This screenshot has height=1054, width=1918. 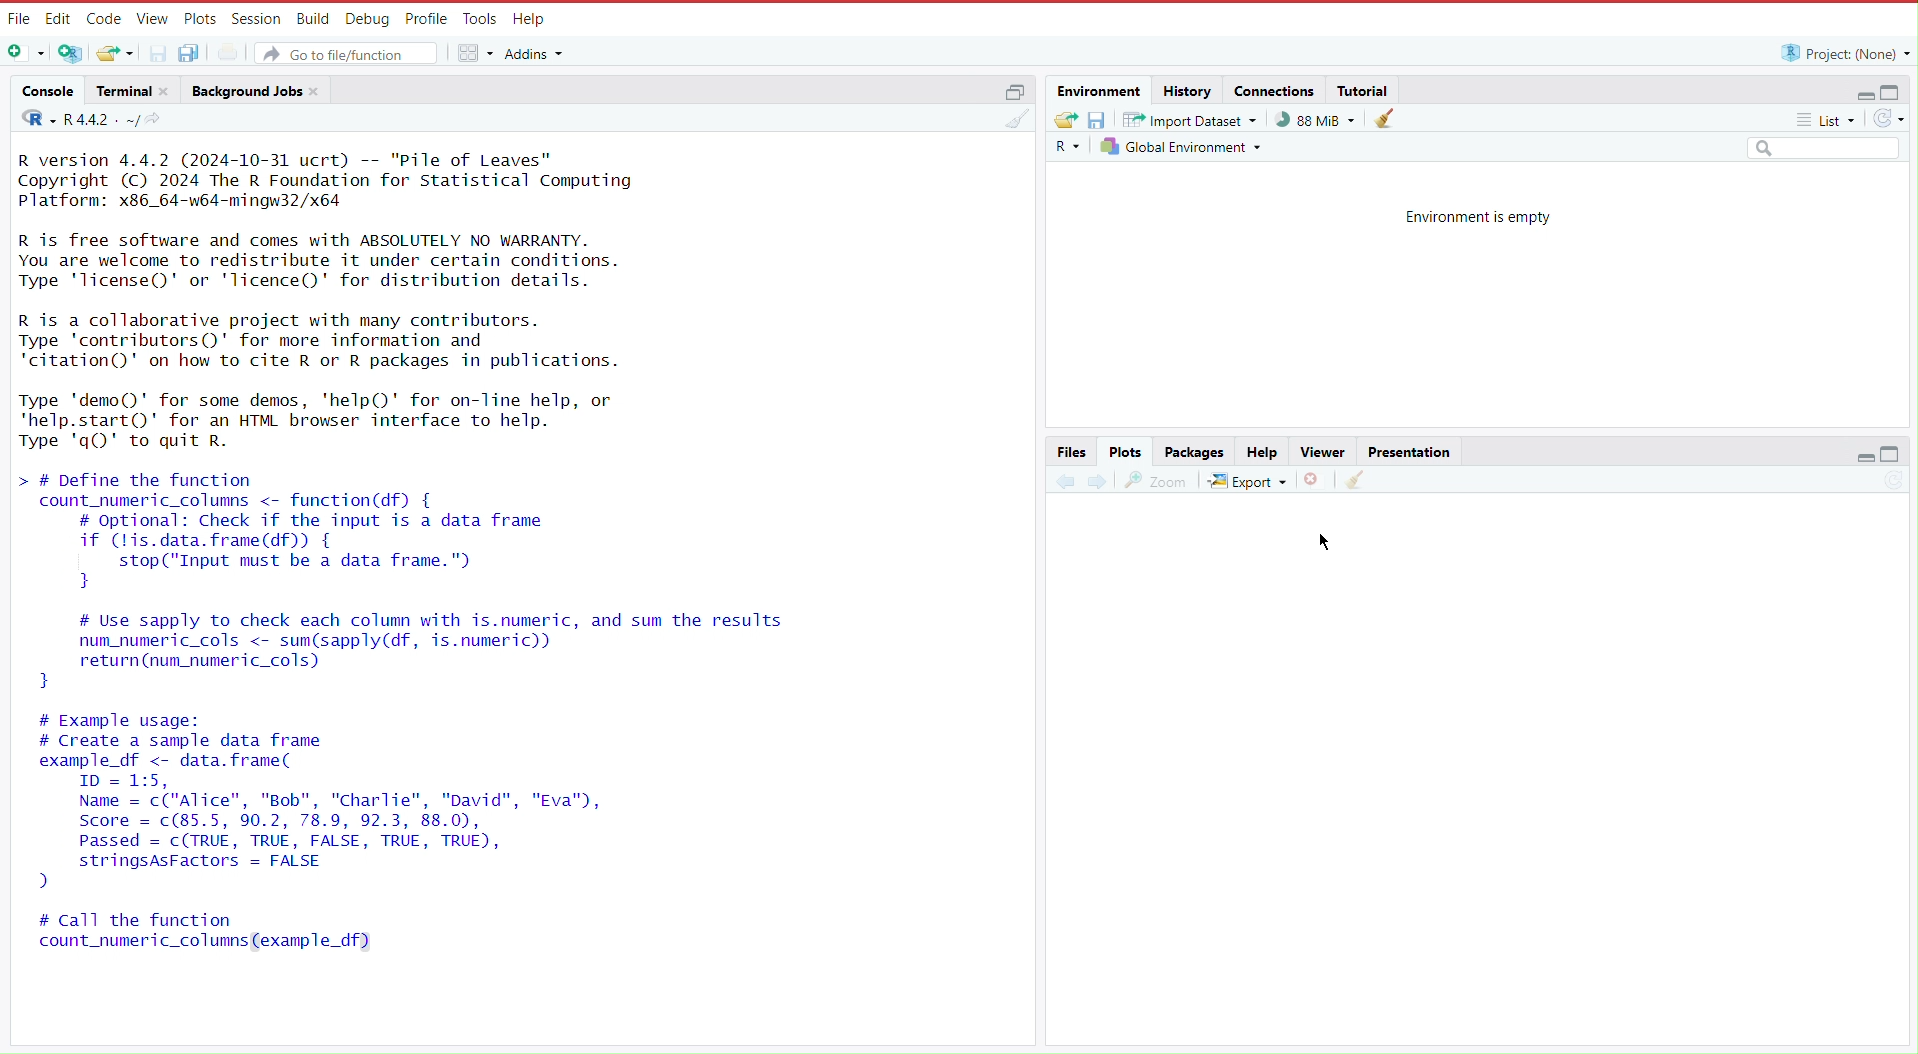 What do you see at coordinates (1073, 451) in the screenshot?
I see `Files` at bounding box center [1073, 451].